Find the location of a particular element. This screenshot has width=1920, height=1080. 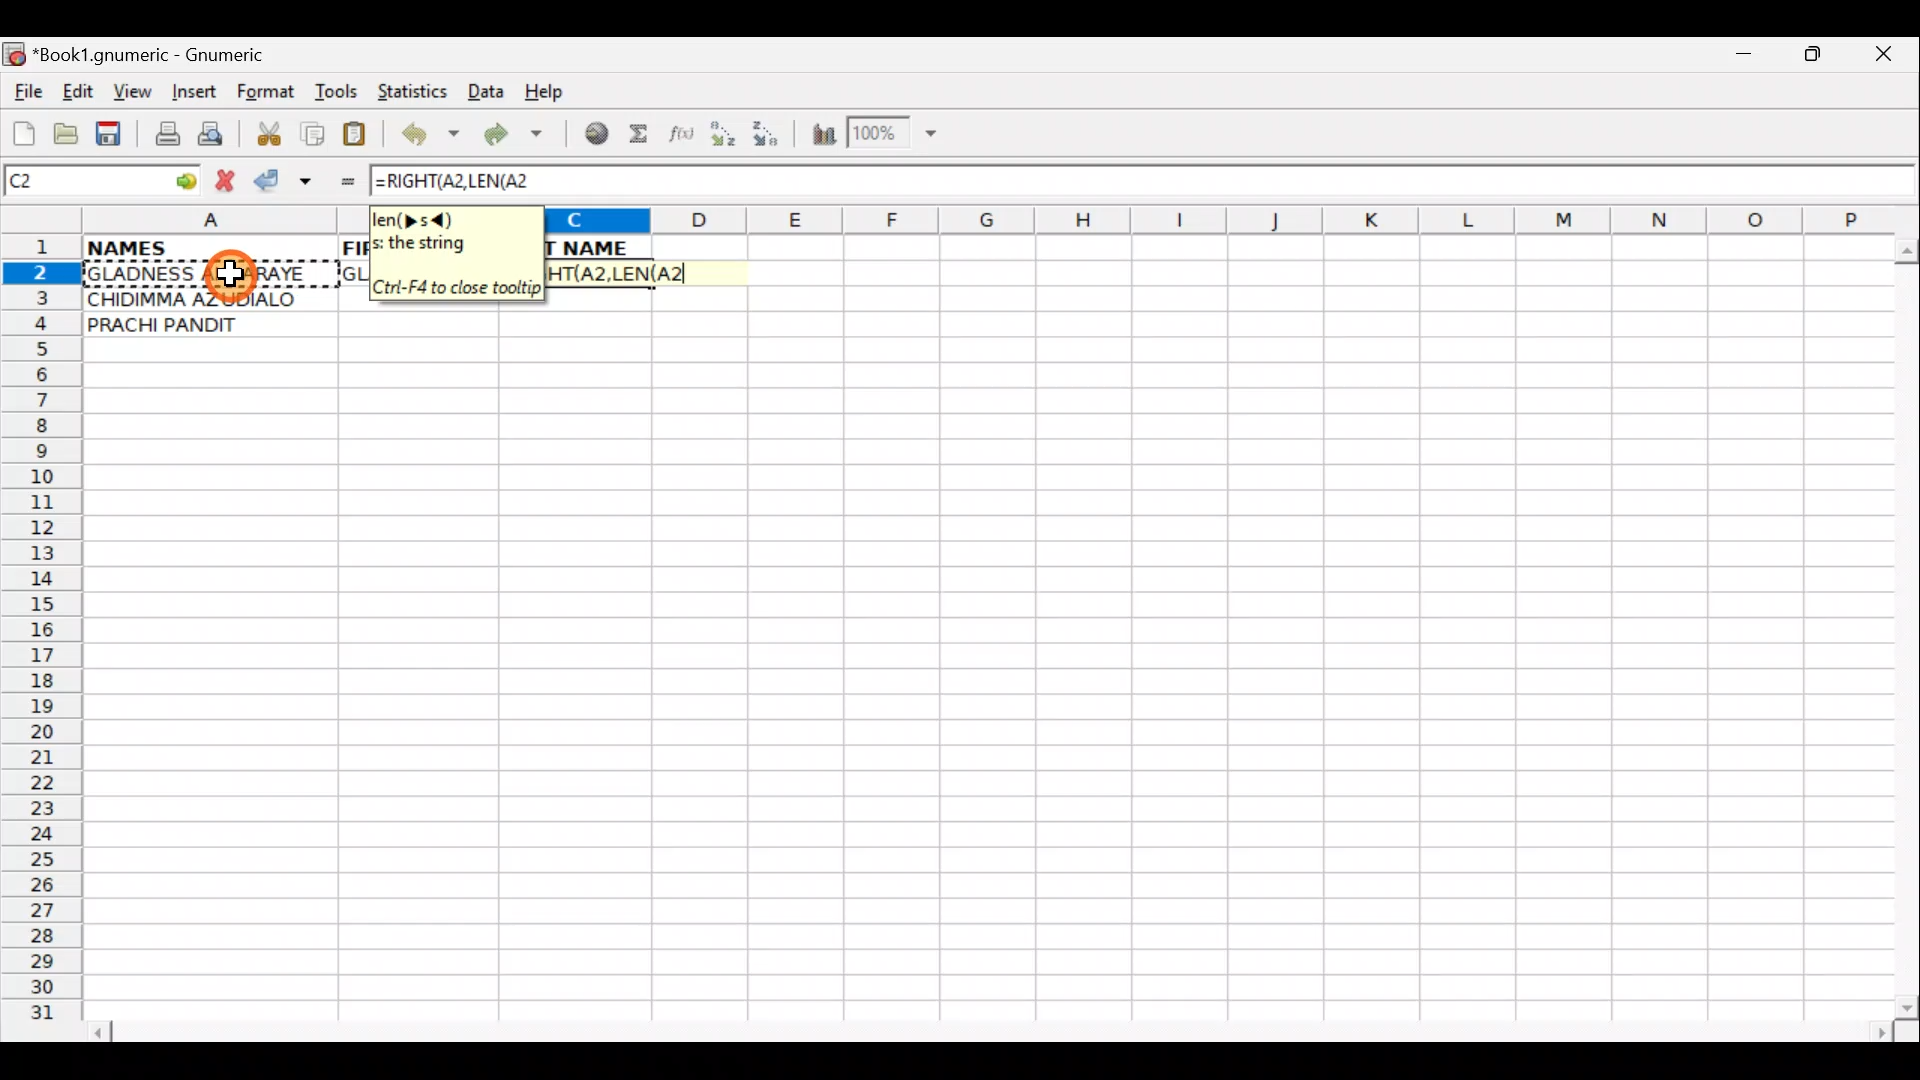

Cell name C2 is located at coordinates (80, 182).